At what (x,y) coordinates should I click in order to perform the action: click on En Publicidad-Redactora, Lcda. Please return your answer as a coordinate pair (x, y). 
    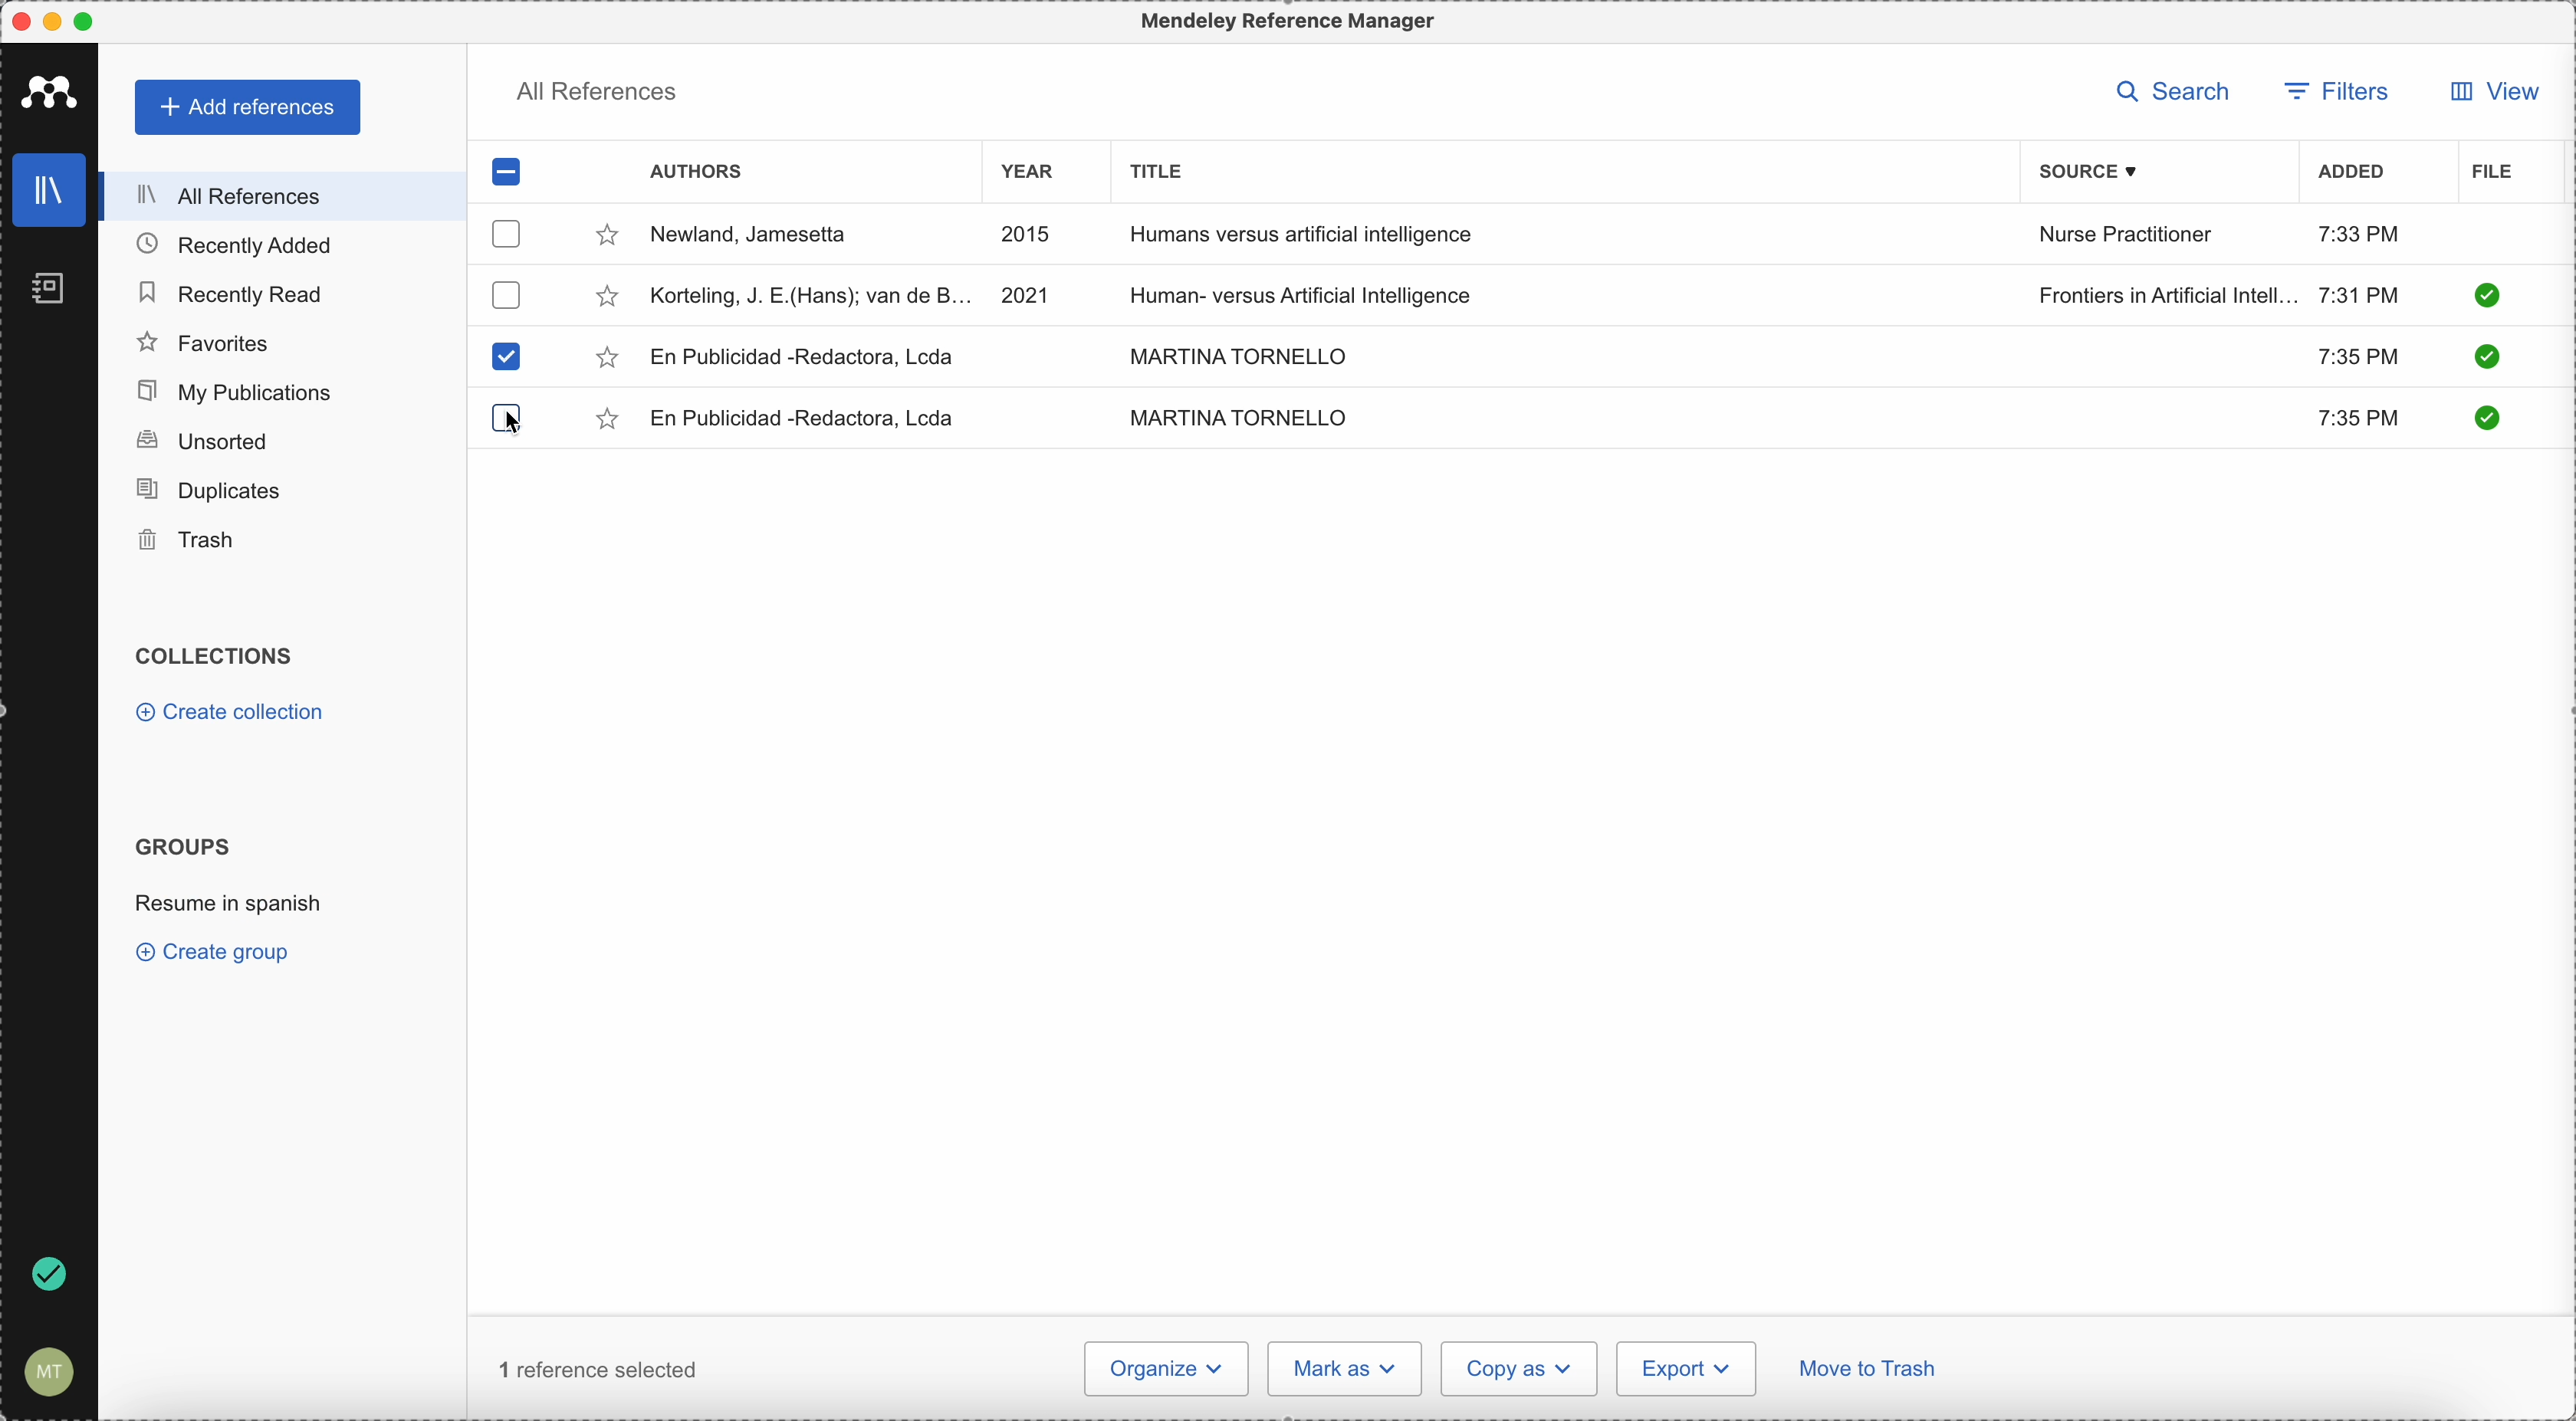
    Looking at the image, I should click on (804, 357).